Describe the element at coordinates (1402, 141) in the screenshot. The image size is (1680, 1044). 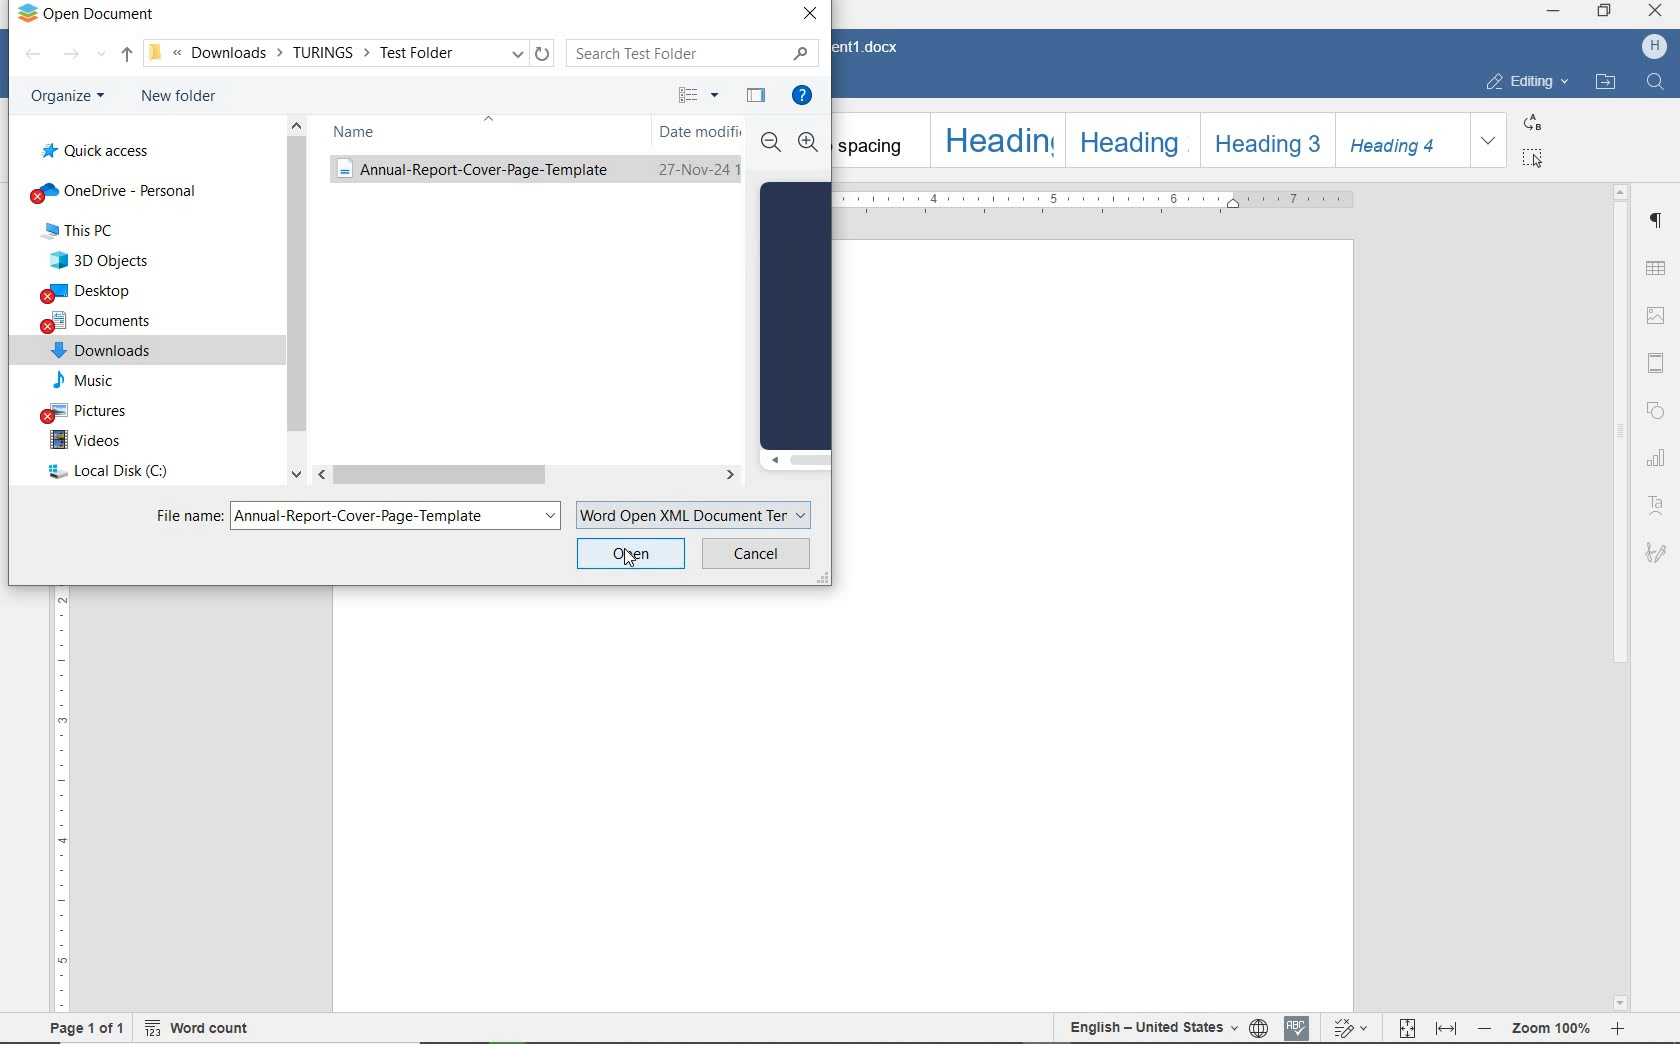
I see `heading 4` at that location.